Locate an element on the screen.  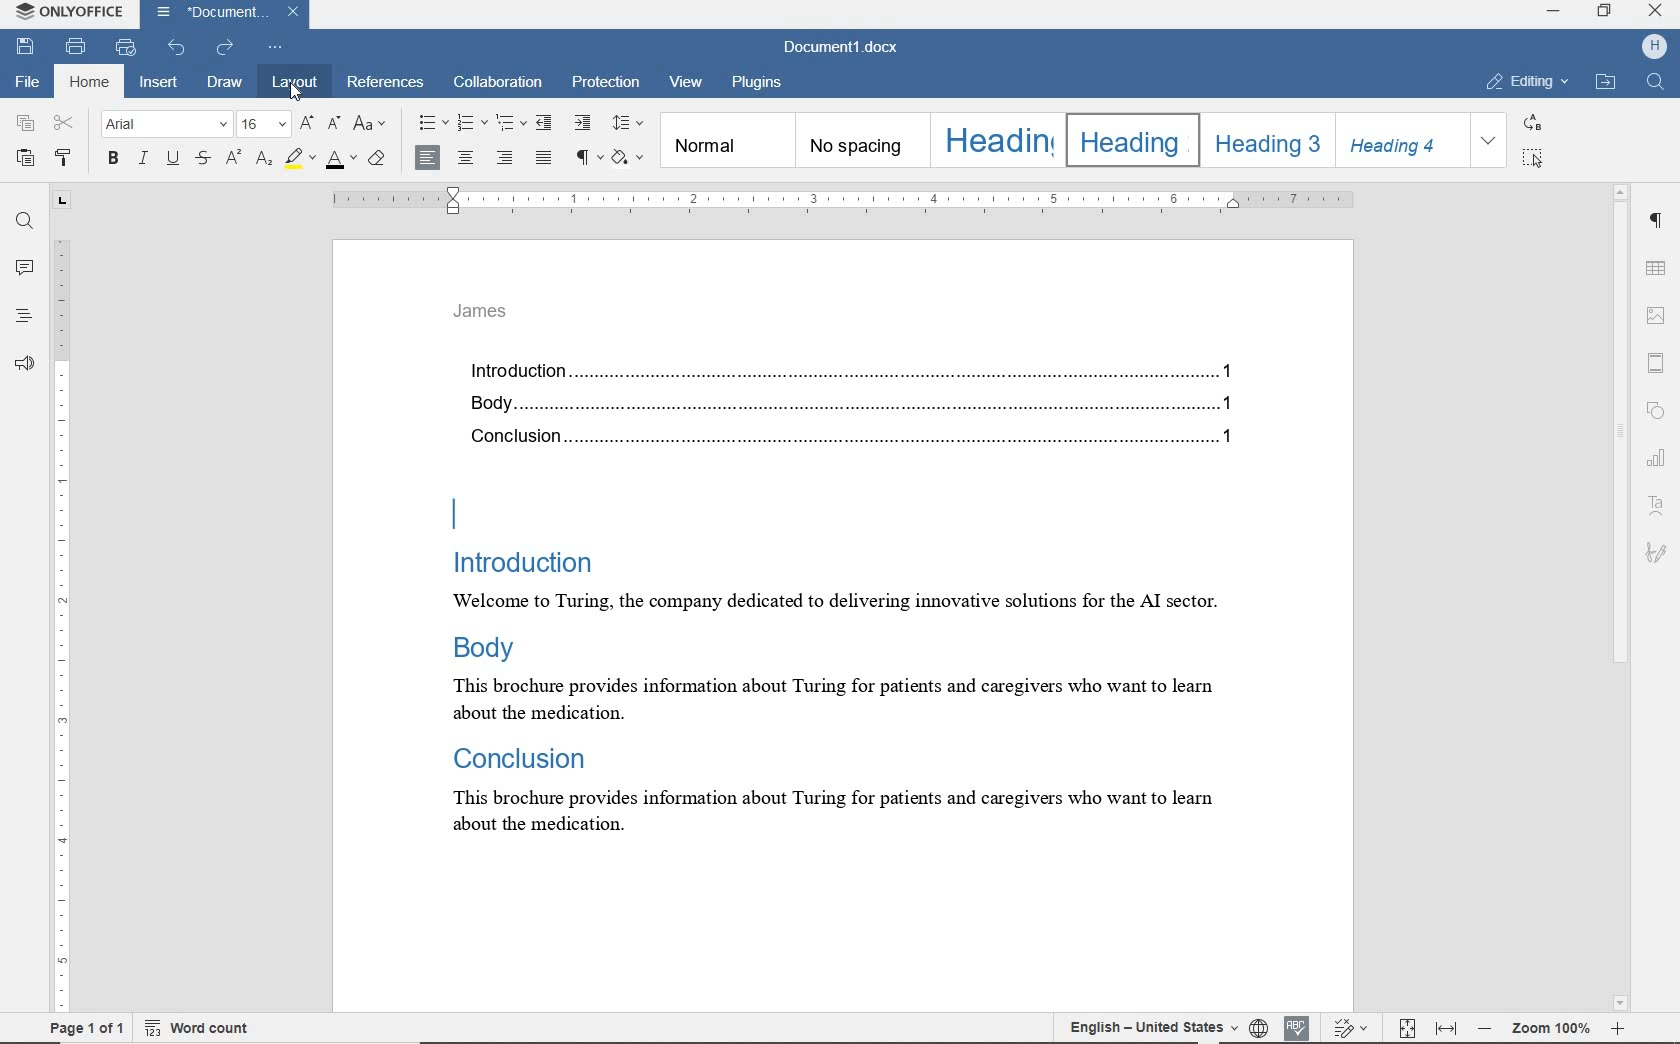
decrement font size is located at coordinates (334, 122).